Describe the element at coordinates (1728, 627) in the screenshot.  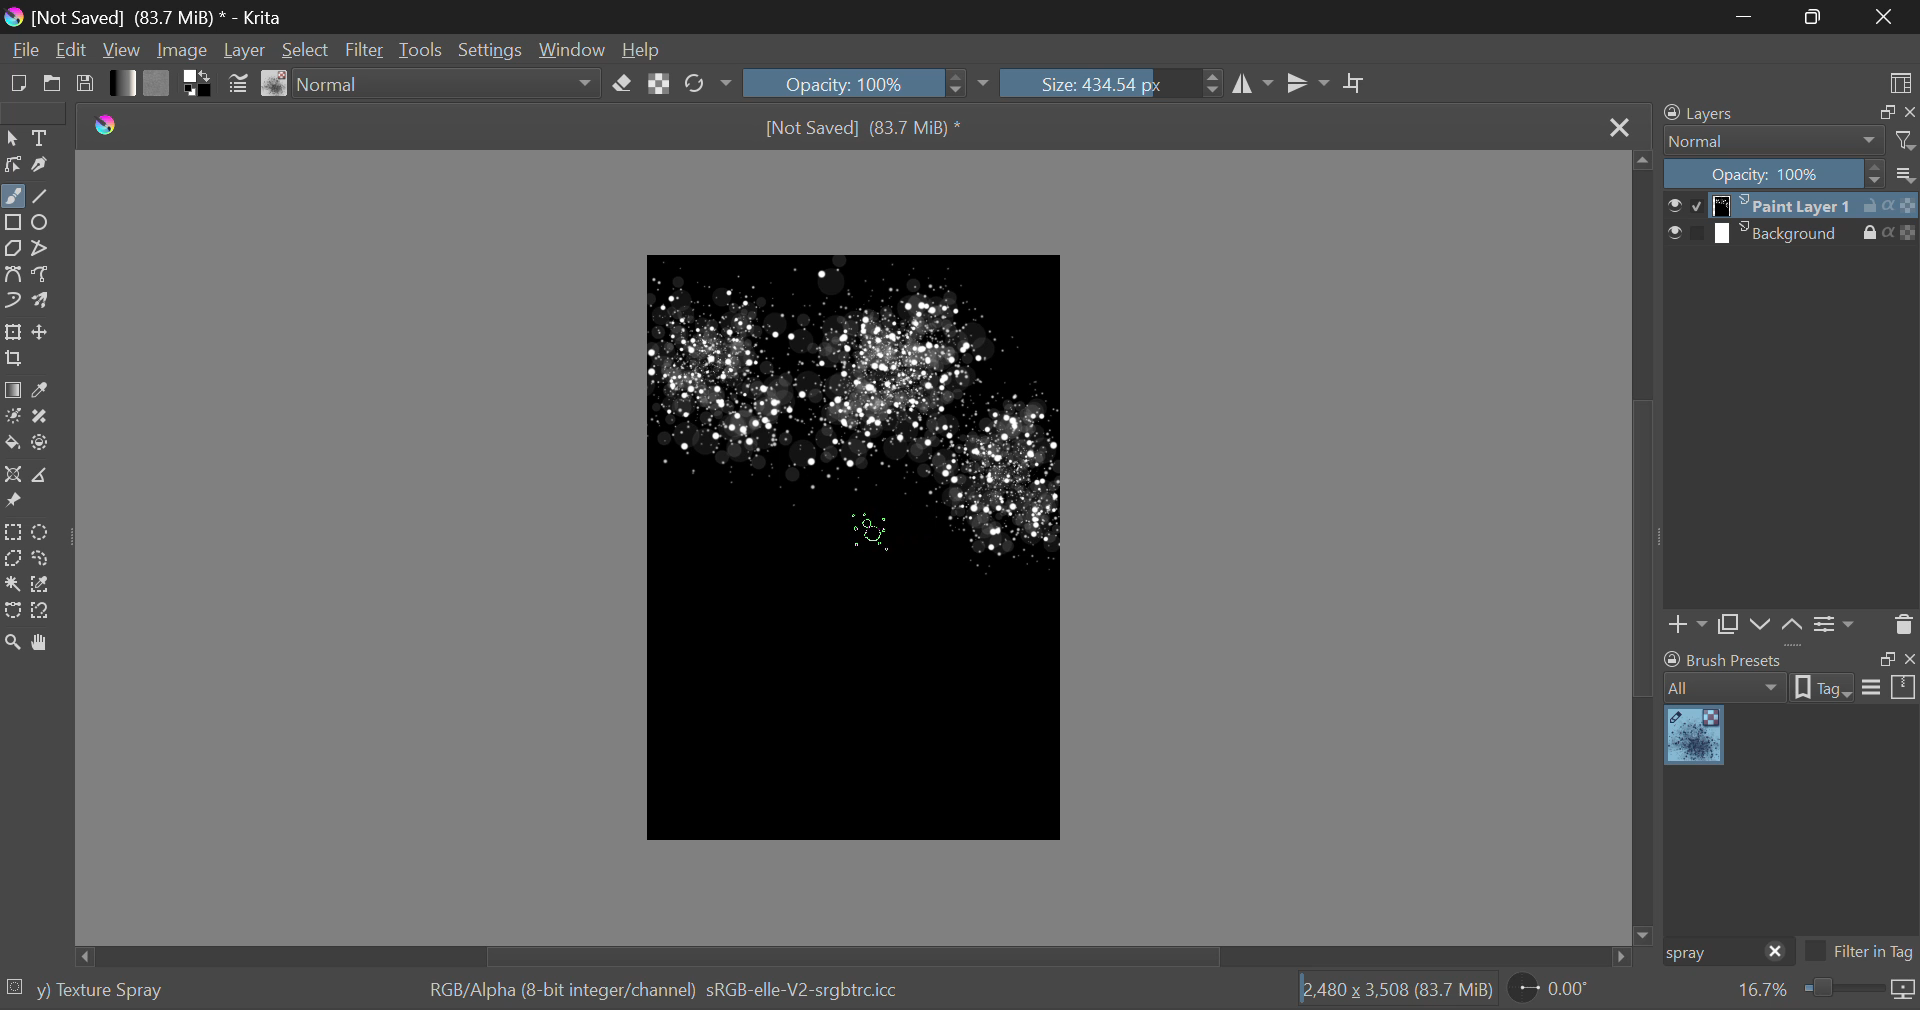
I see `Copy Layer` at that location.